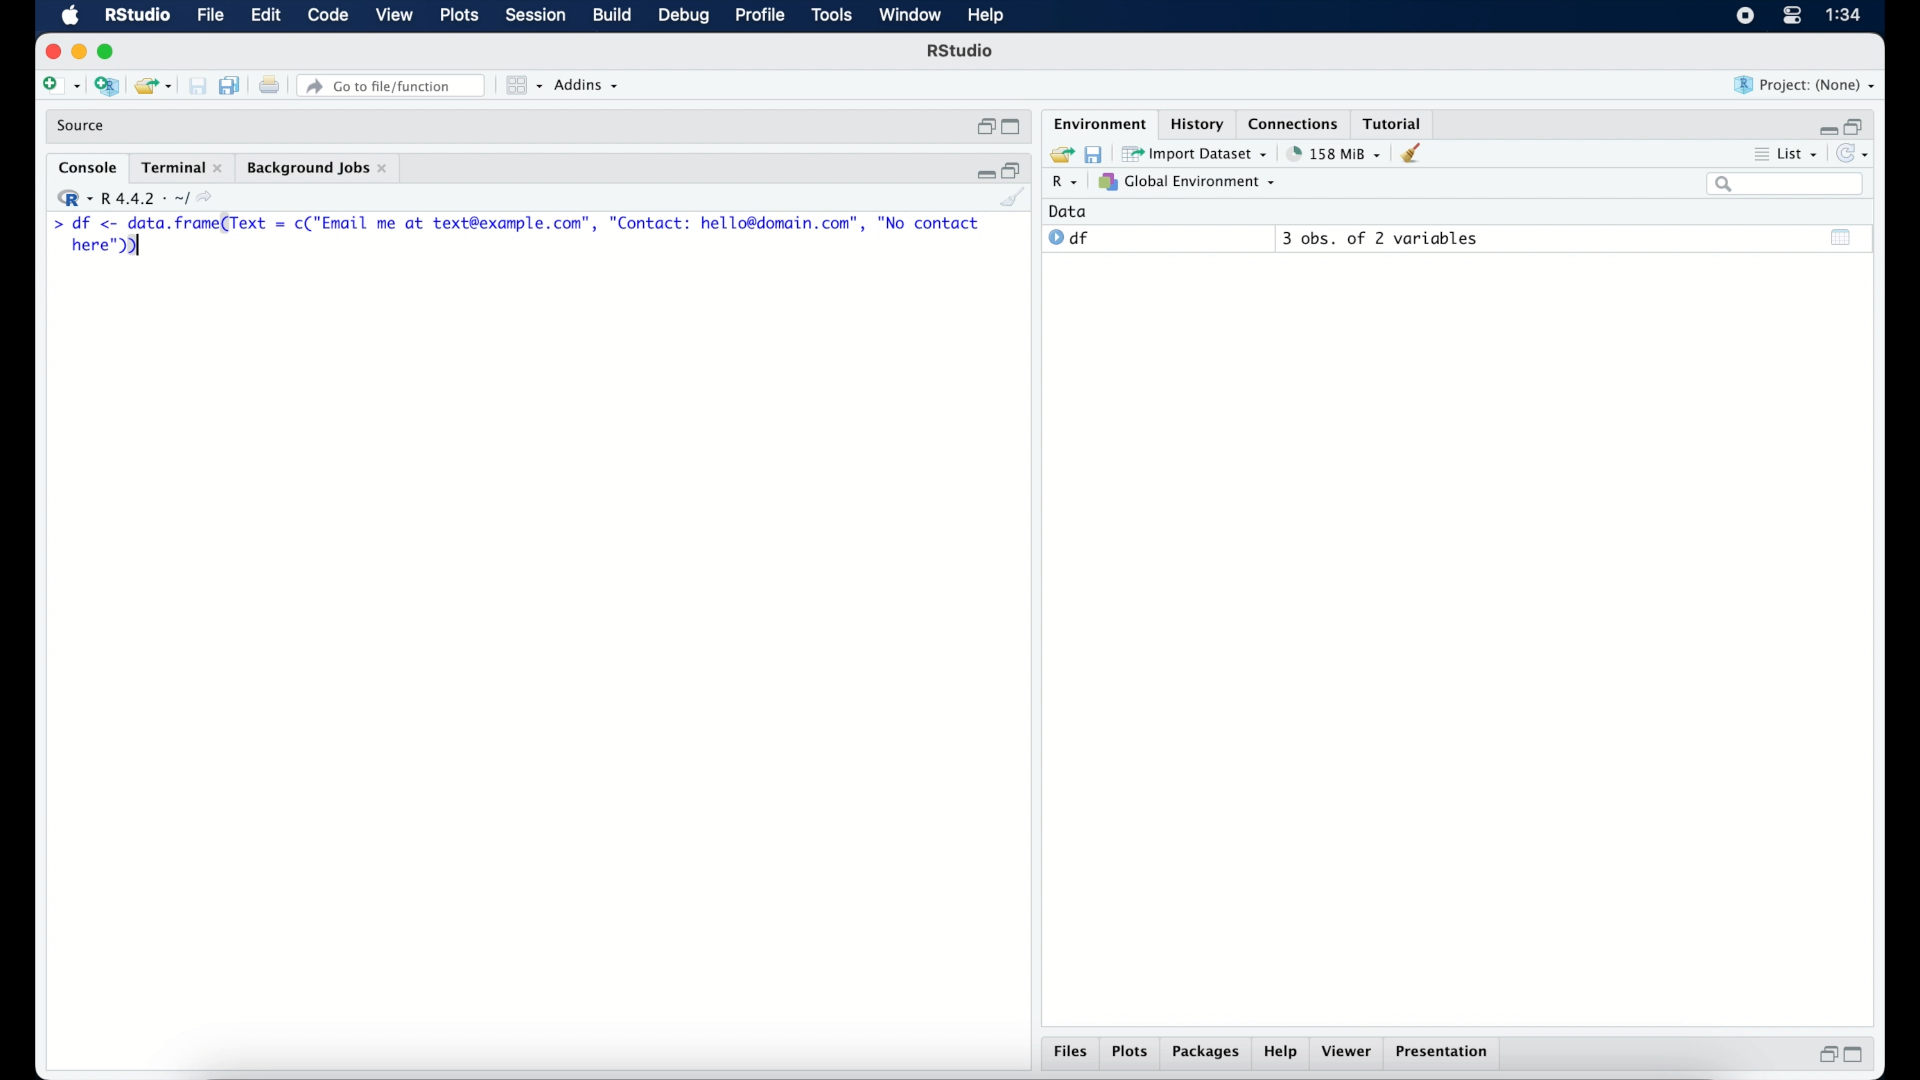  Describe the element at coordinates (1015, 170) in the screenshot. I see `restore down` at that location.